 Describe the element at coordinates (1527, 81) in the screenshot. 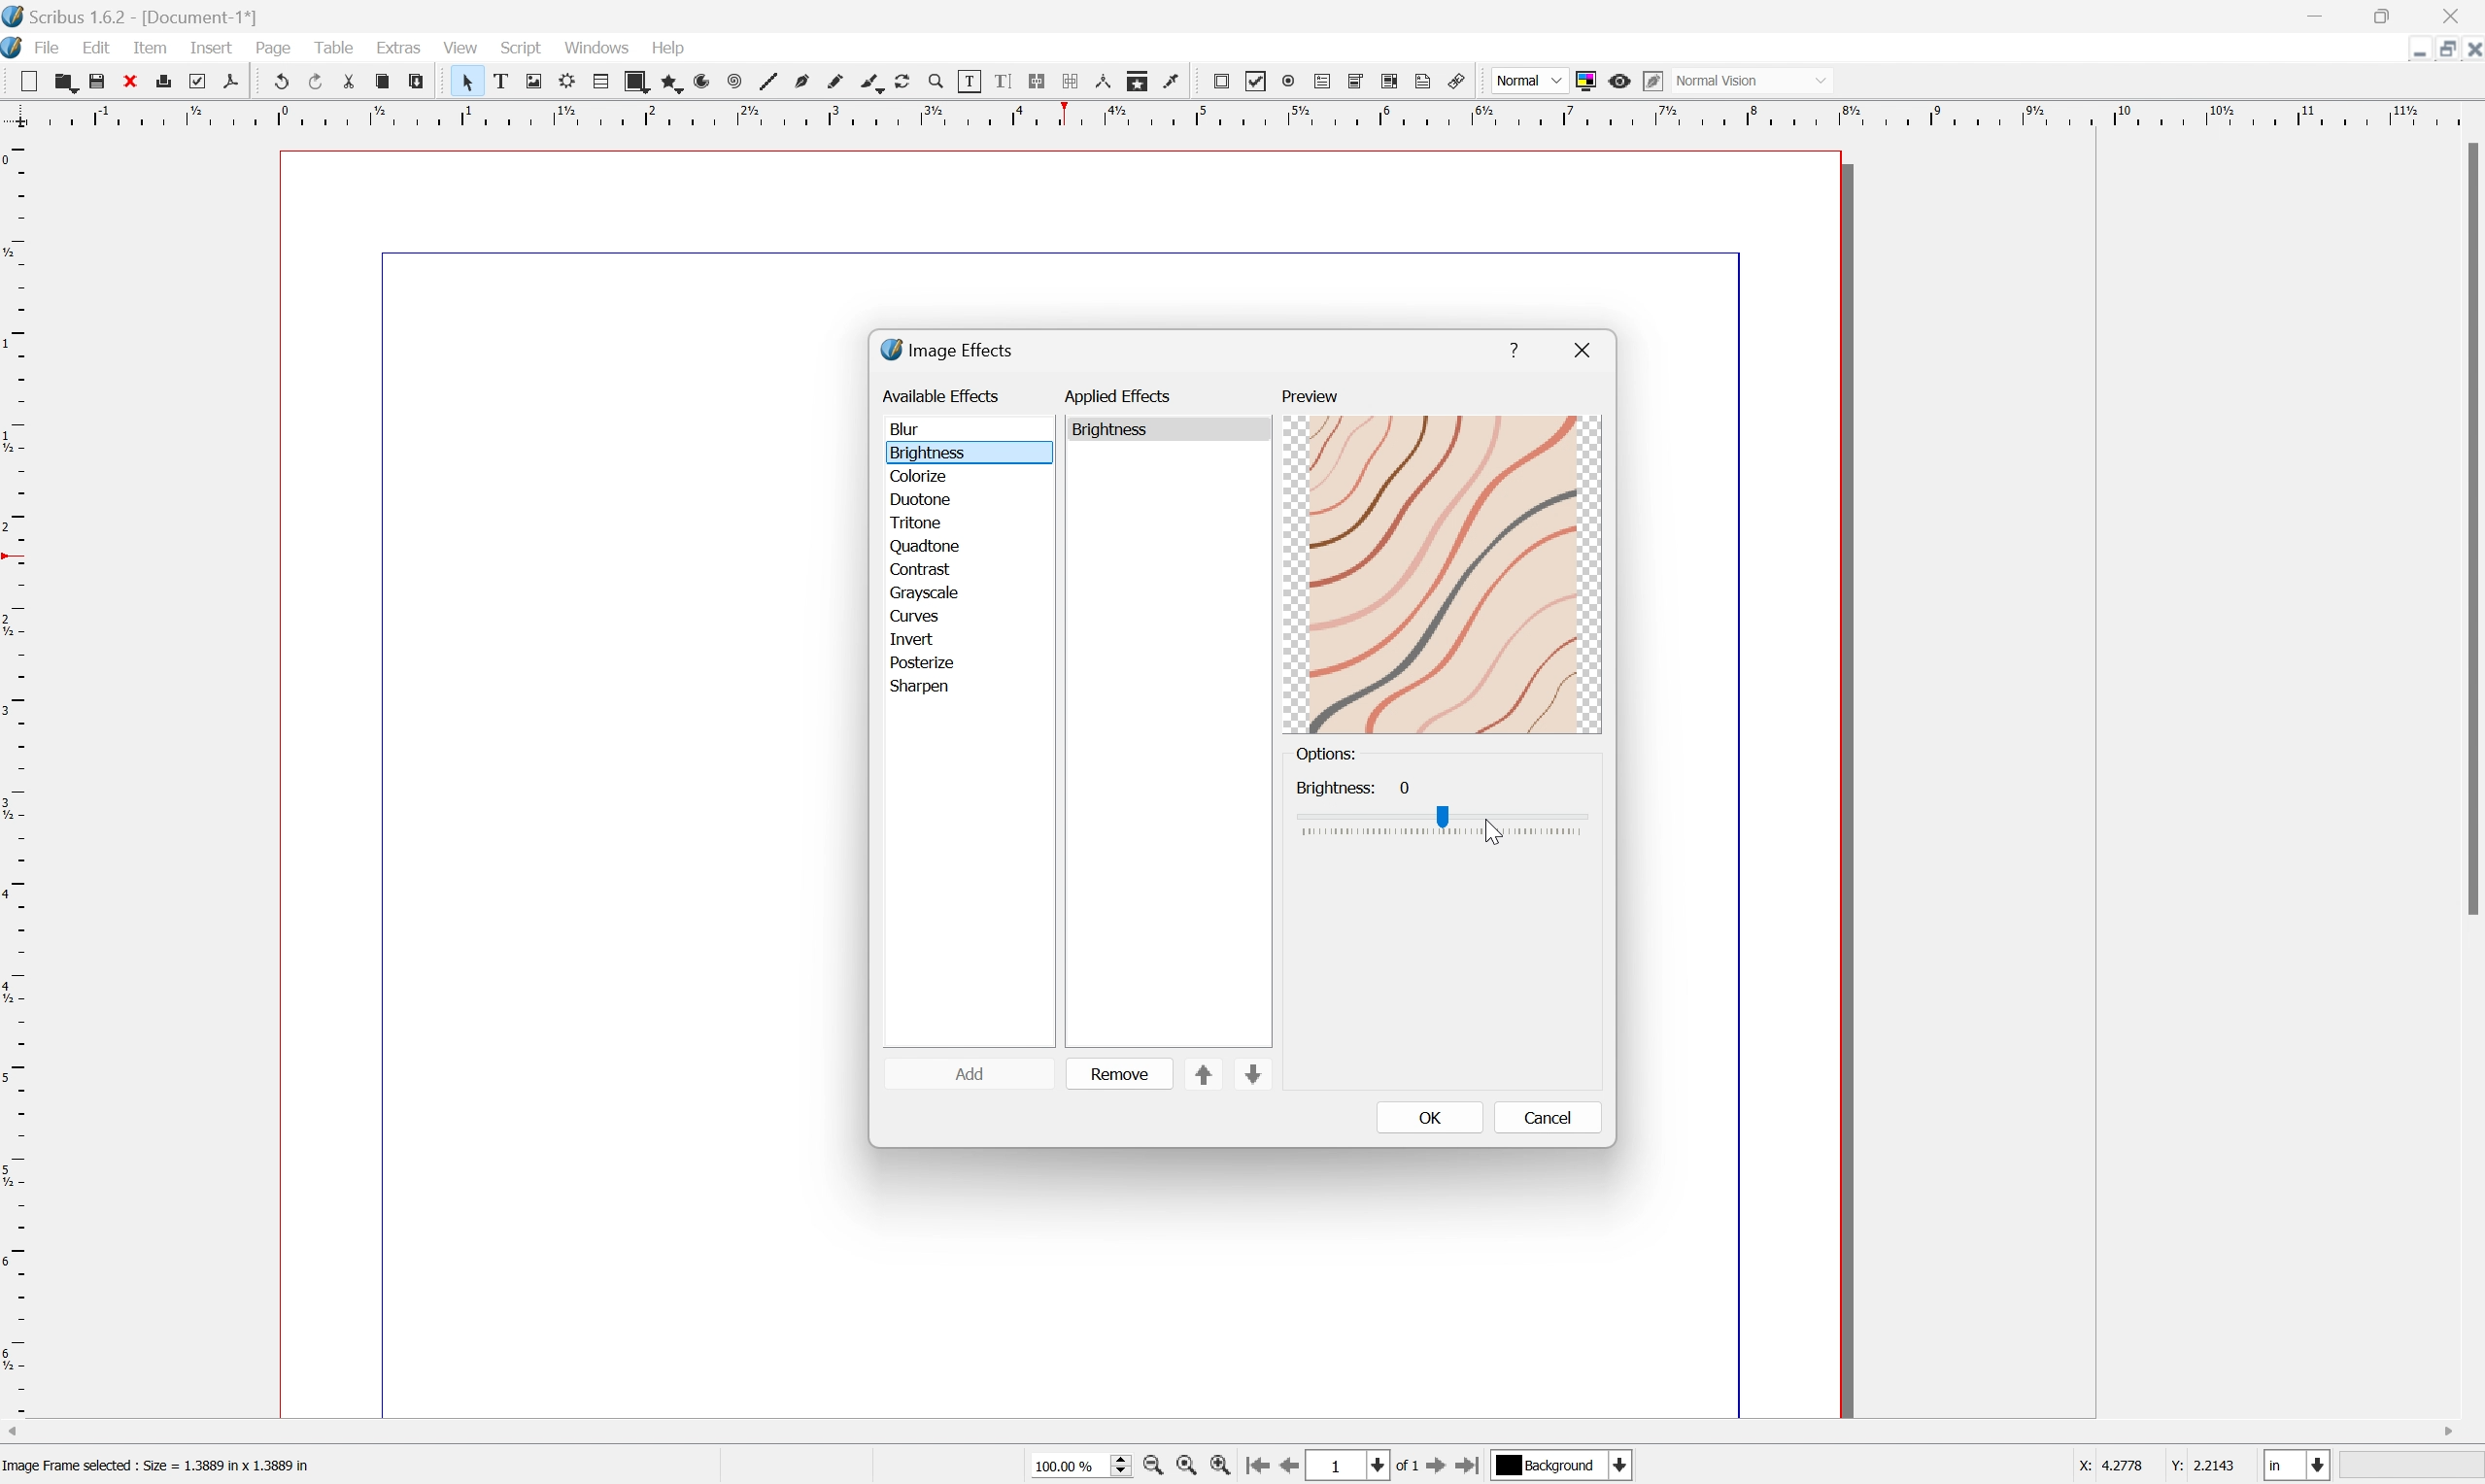

I see `Normal` at that location.